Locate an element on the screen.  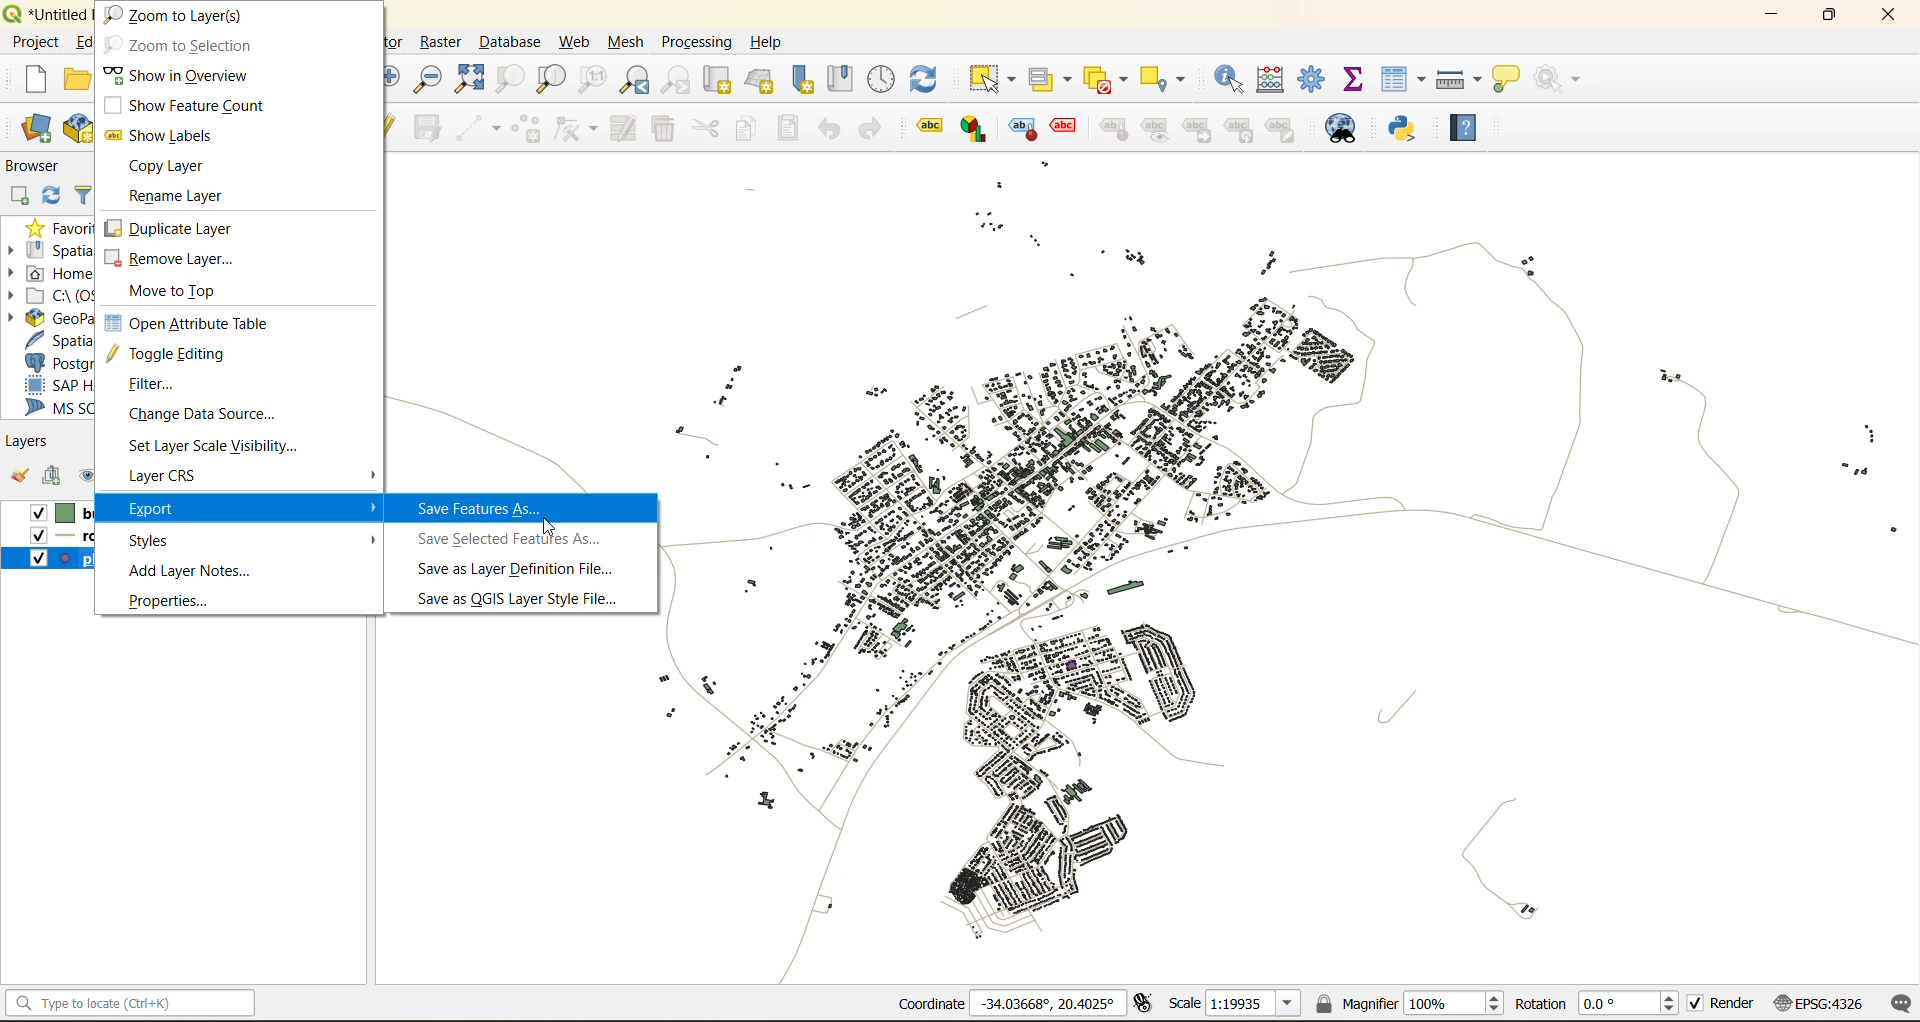
layer diagram is located at coordinates (972, 129).